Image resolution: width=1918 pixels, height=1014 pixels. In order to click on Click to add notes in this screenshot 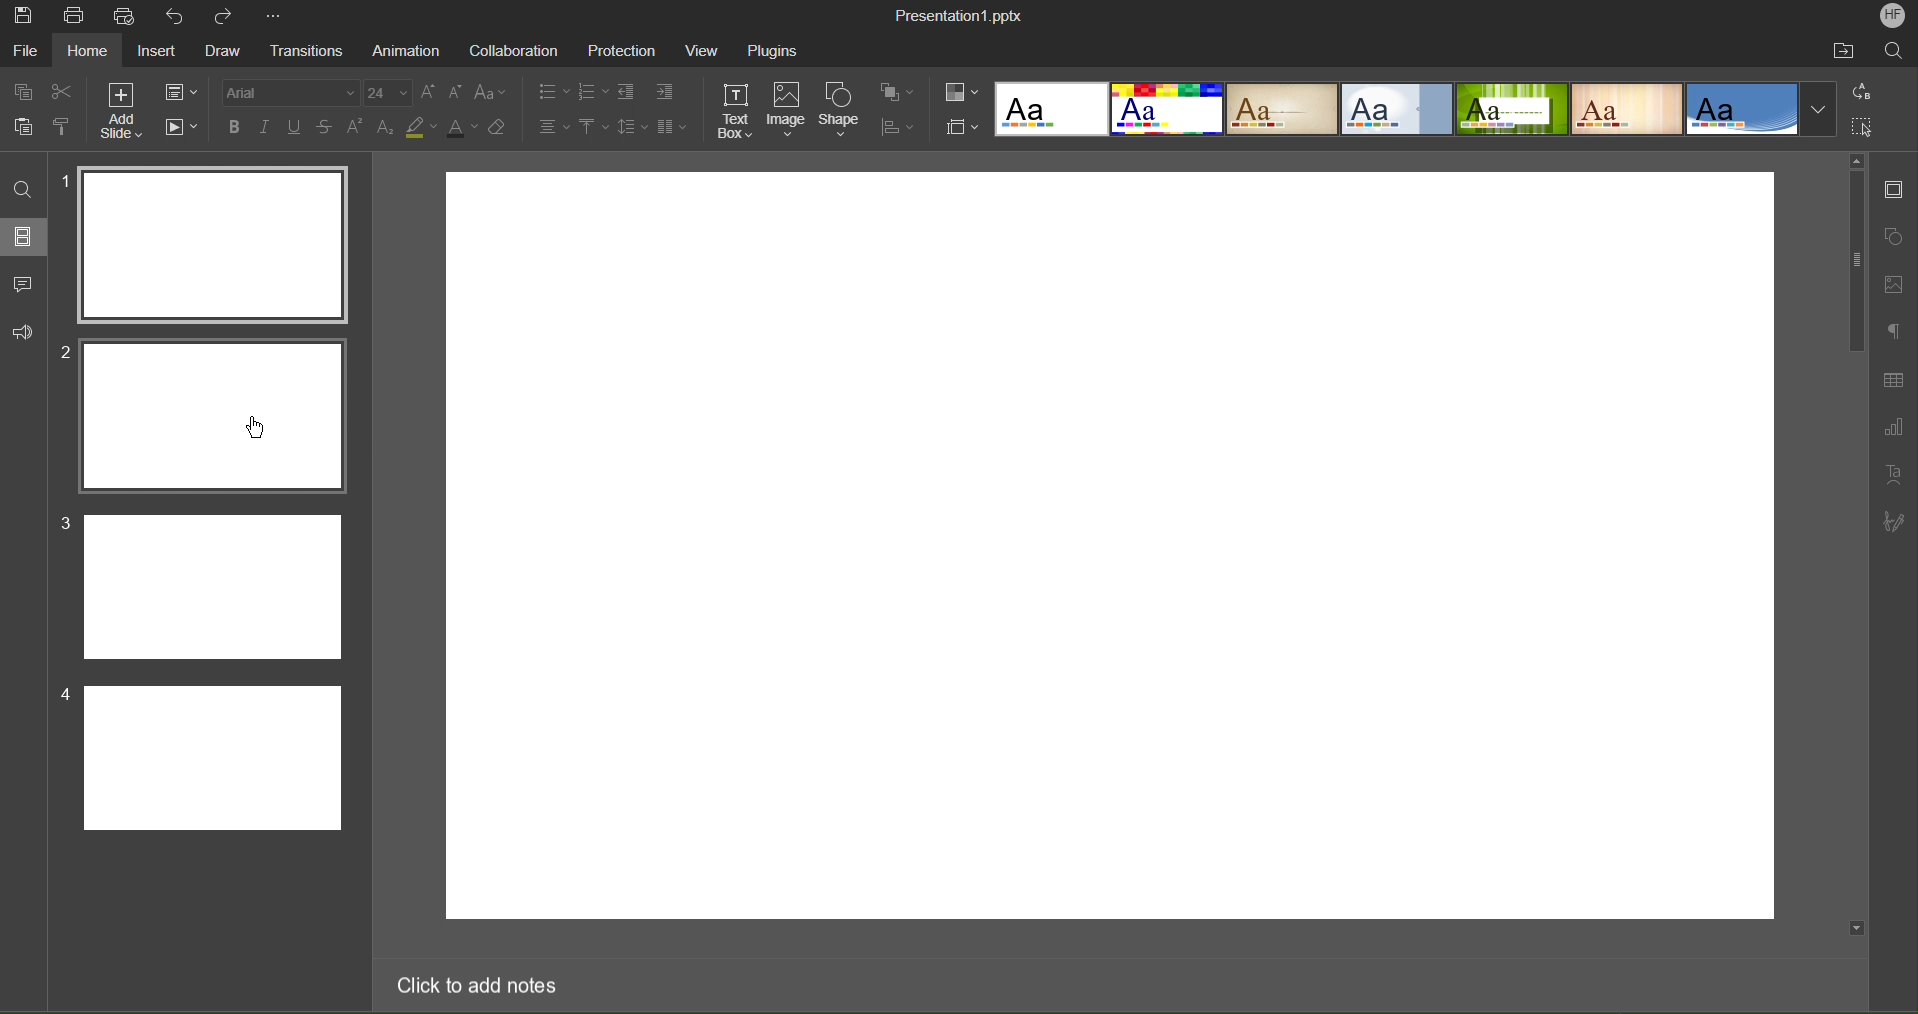, I will do `click(480, 987)`.